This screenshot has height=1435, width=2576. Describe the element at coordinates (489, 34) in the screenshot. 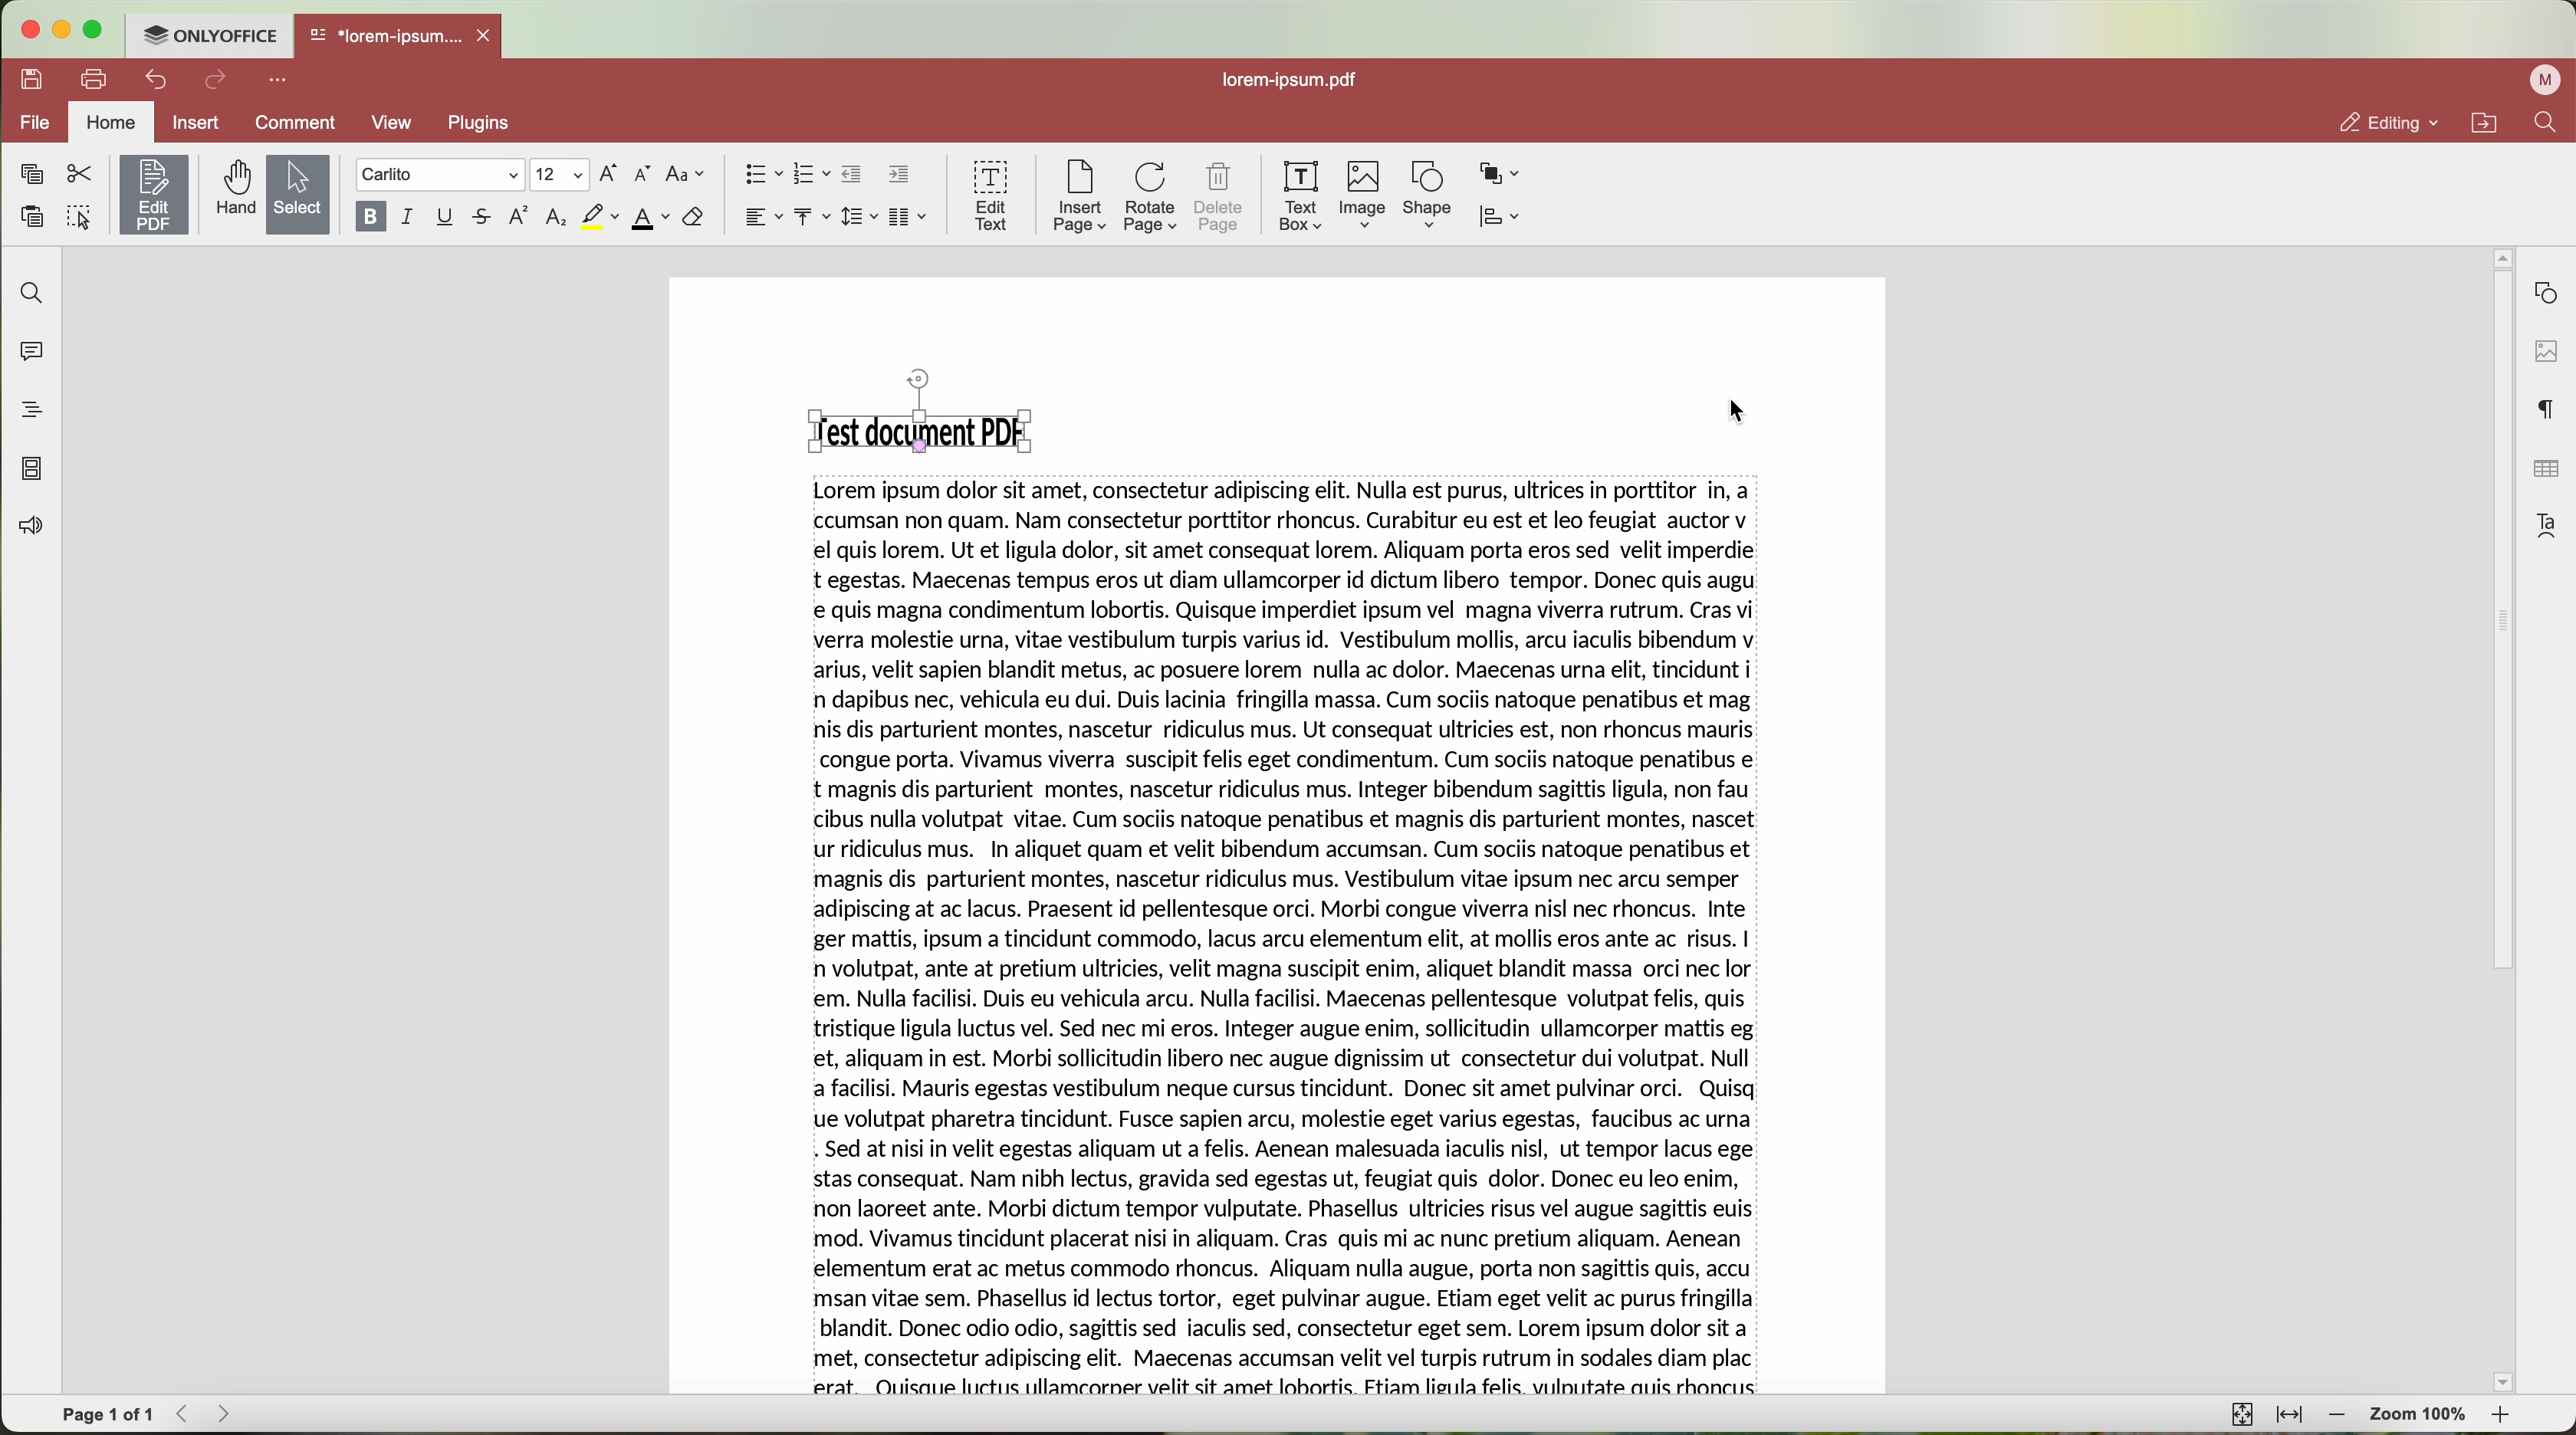

I see `close` at that location.